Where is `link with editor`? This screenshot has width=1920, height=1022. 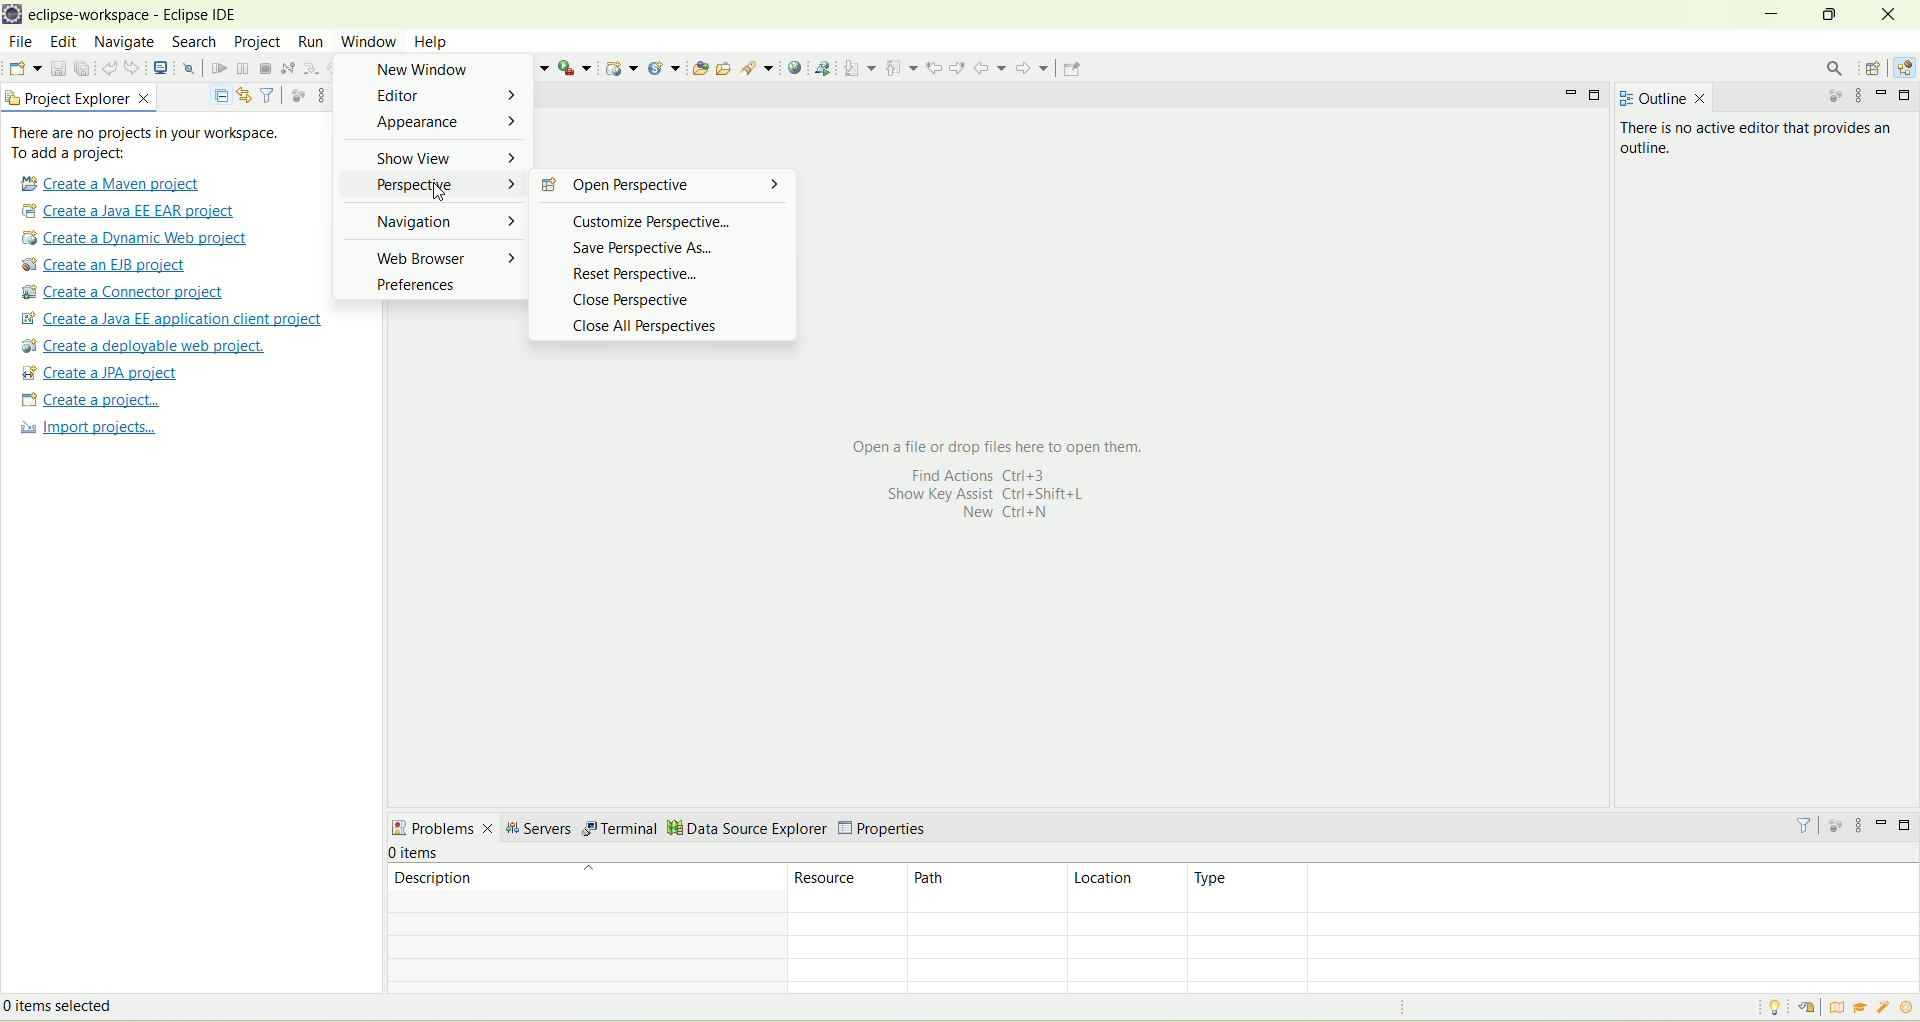 link with editor is located at coordinates (244, 94).